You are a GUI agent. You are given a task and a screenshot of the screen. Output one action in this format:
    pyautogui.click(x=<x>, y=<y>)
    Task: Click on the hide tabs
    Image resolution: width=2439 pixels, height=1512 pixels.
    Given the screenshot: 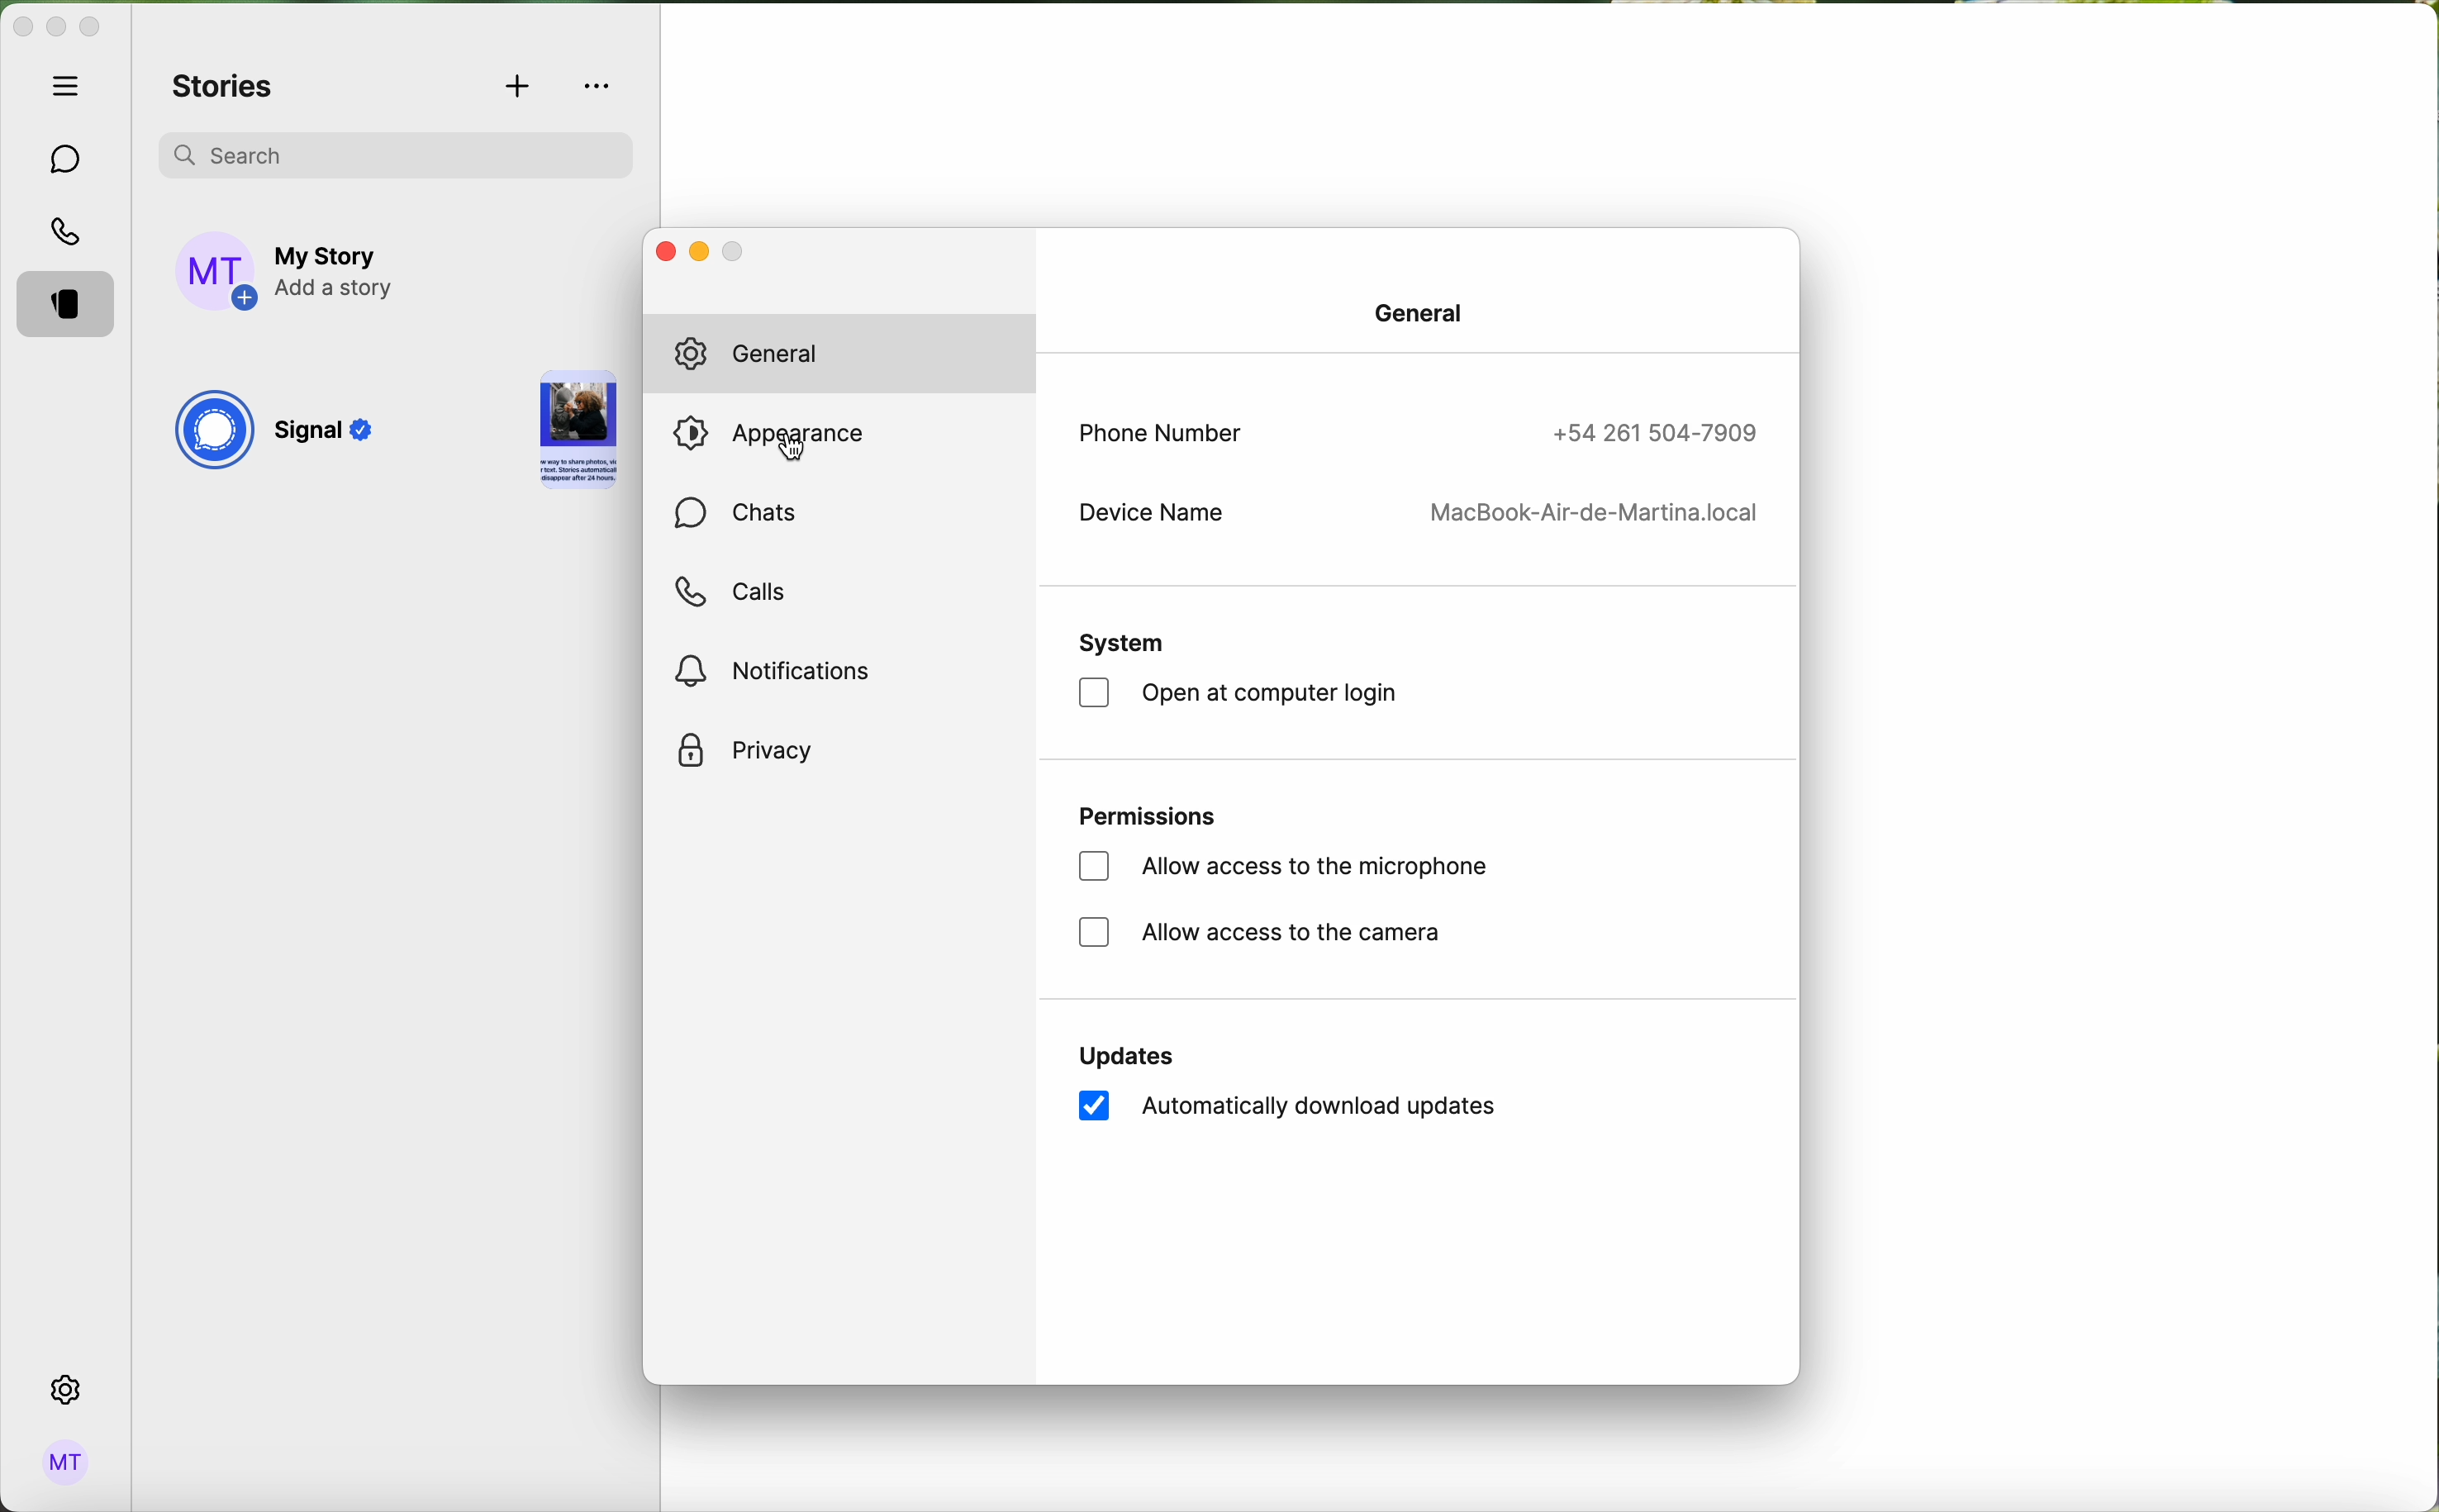 What is the action you would take?
    pyautogui.click(x=71, y=85)
    